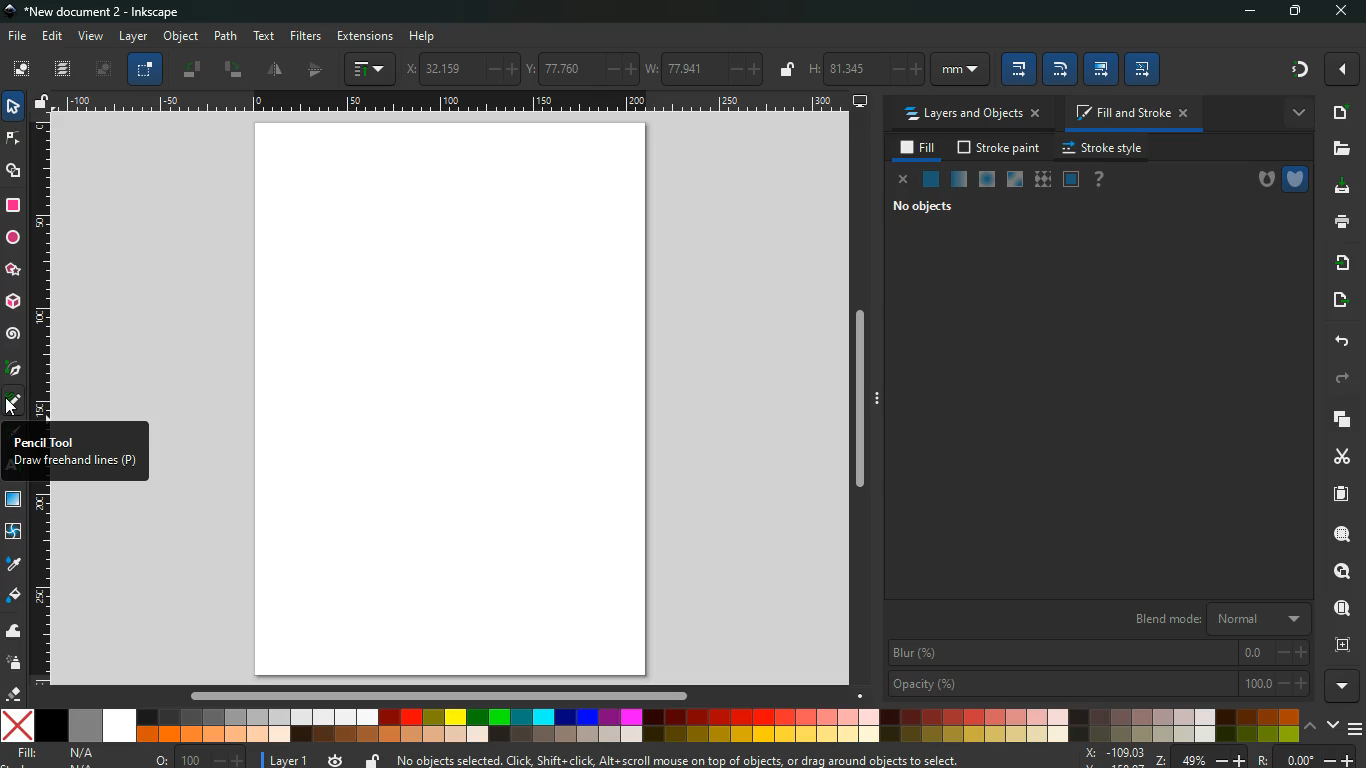 The height and width of the screenshot is (768, 1366). Describe the element at coordinates (14, 500) in the screenshot. I see `window` at that location.